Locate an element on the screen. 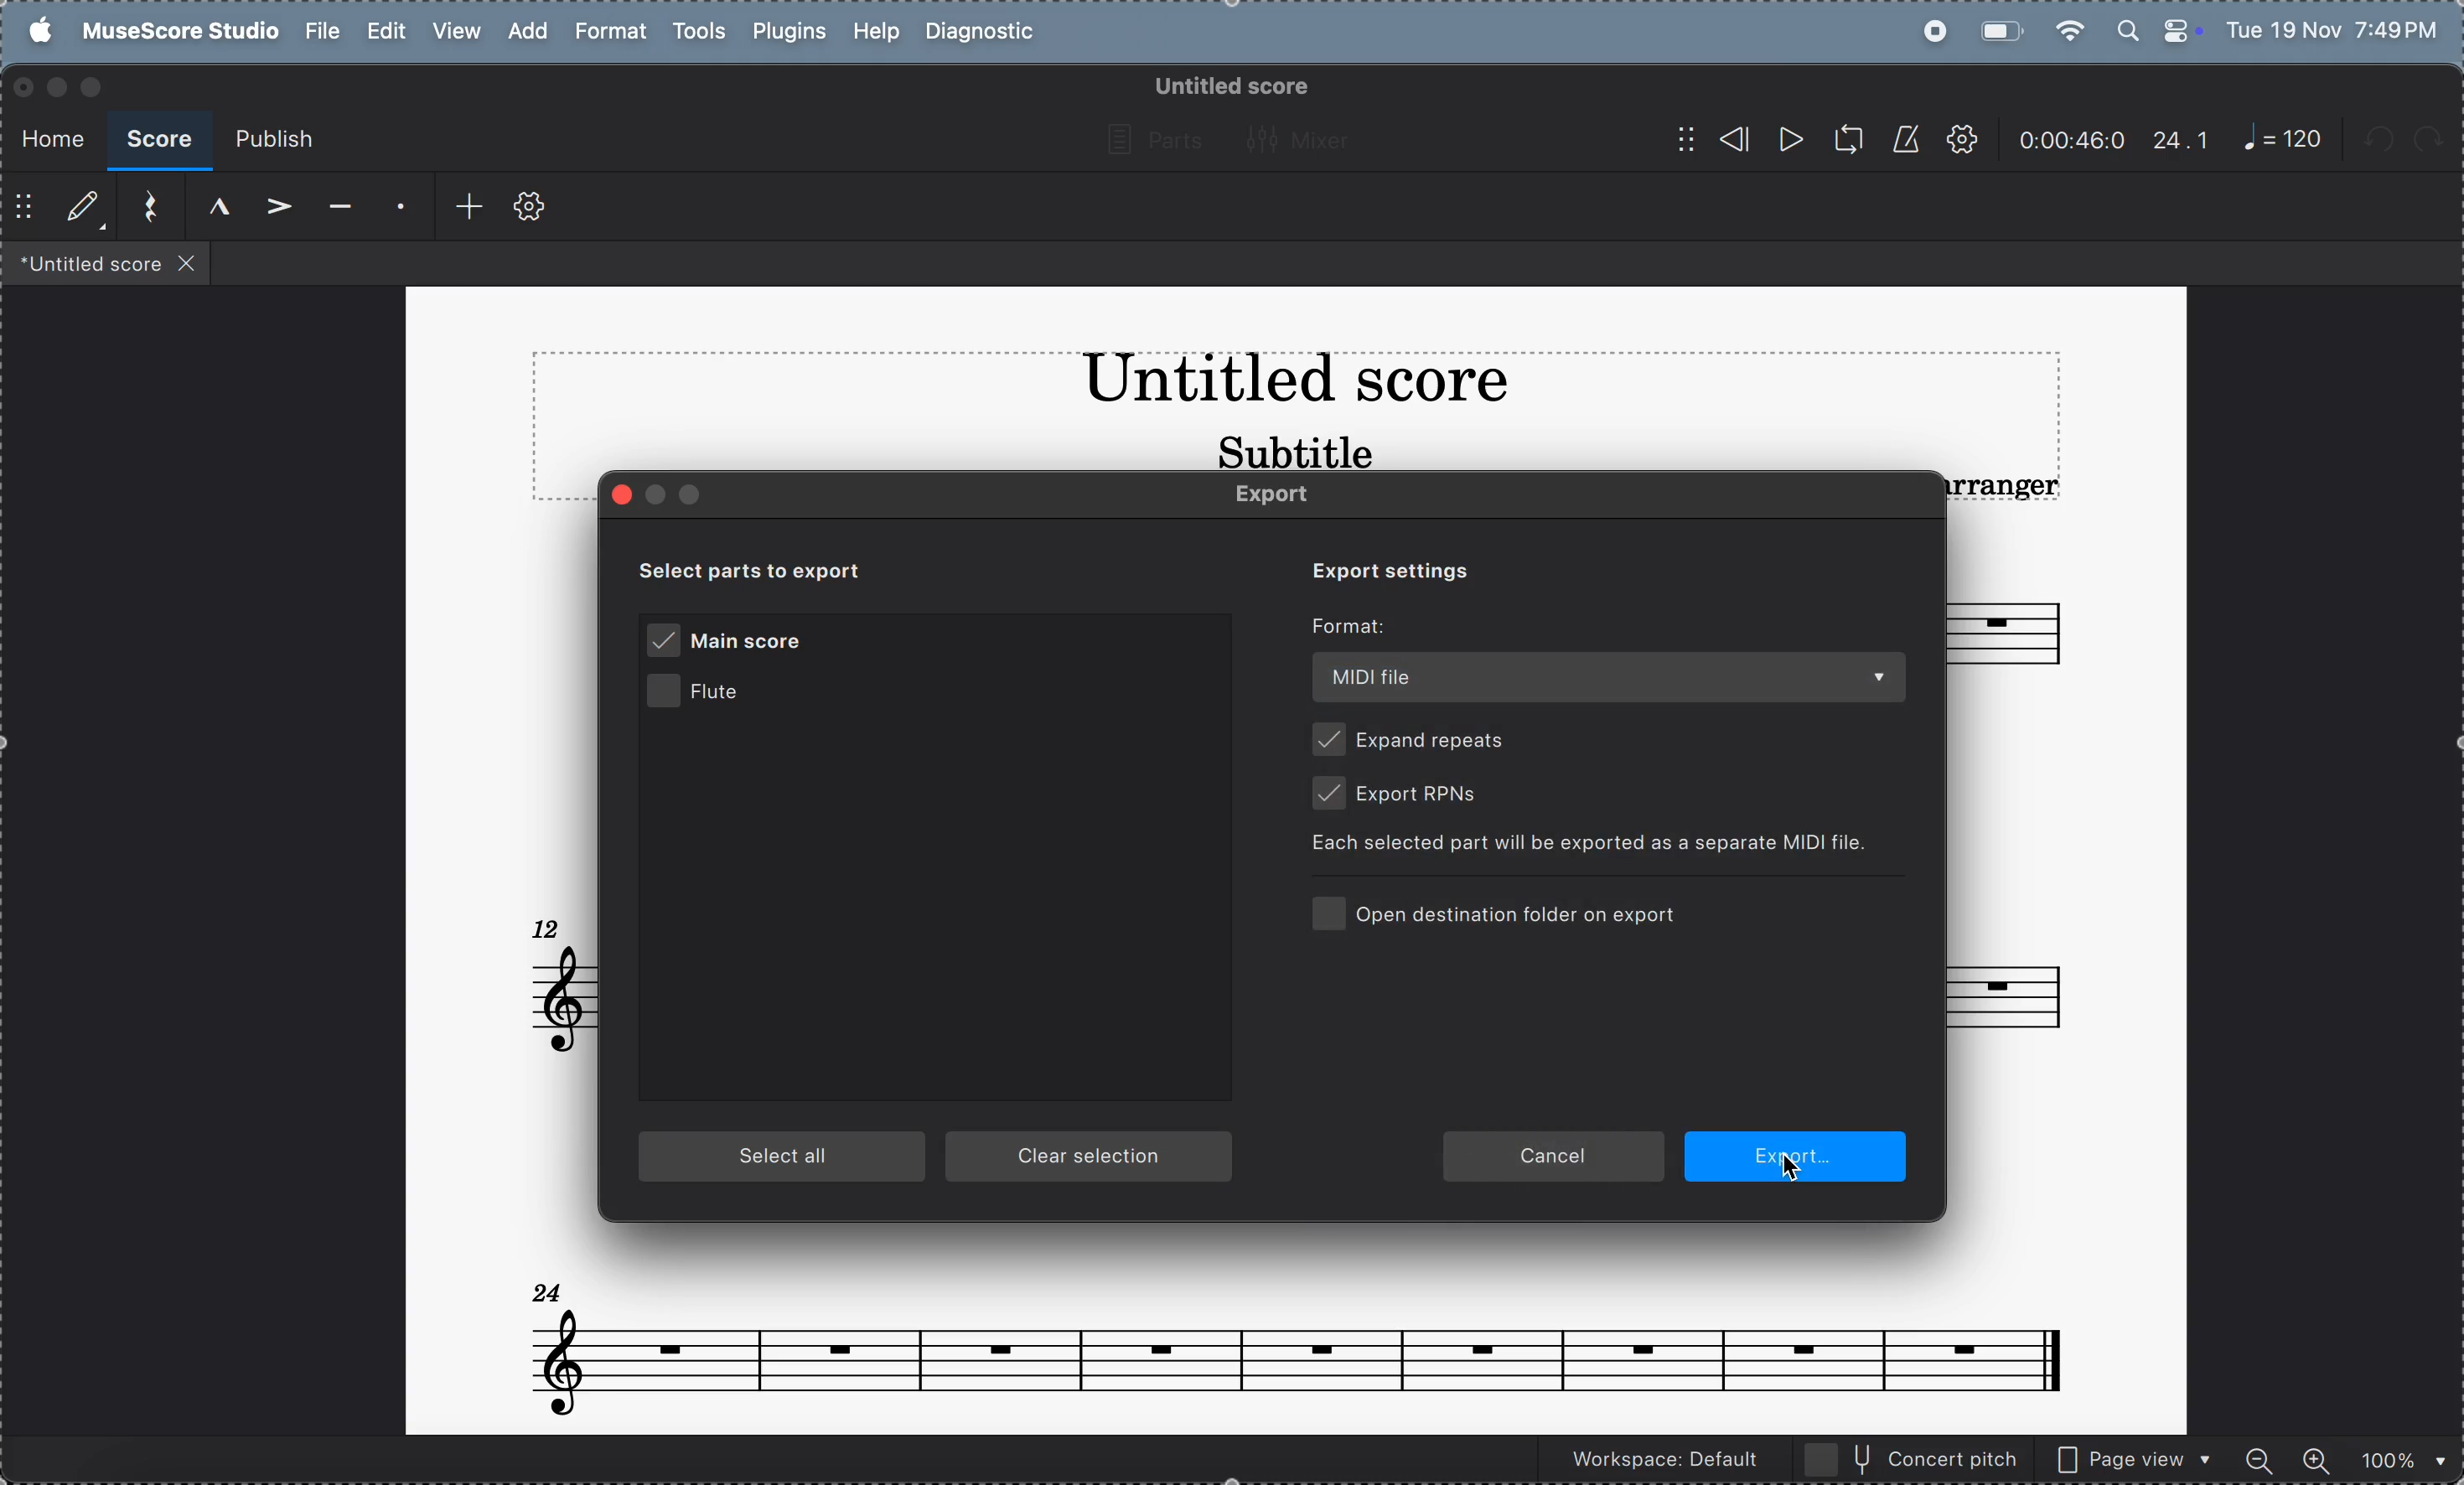  diagnostic is located at coordinates (986, 33).